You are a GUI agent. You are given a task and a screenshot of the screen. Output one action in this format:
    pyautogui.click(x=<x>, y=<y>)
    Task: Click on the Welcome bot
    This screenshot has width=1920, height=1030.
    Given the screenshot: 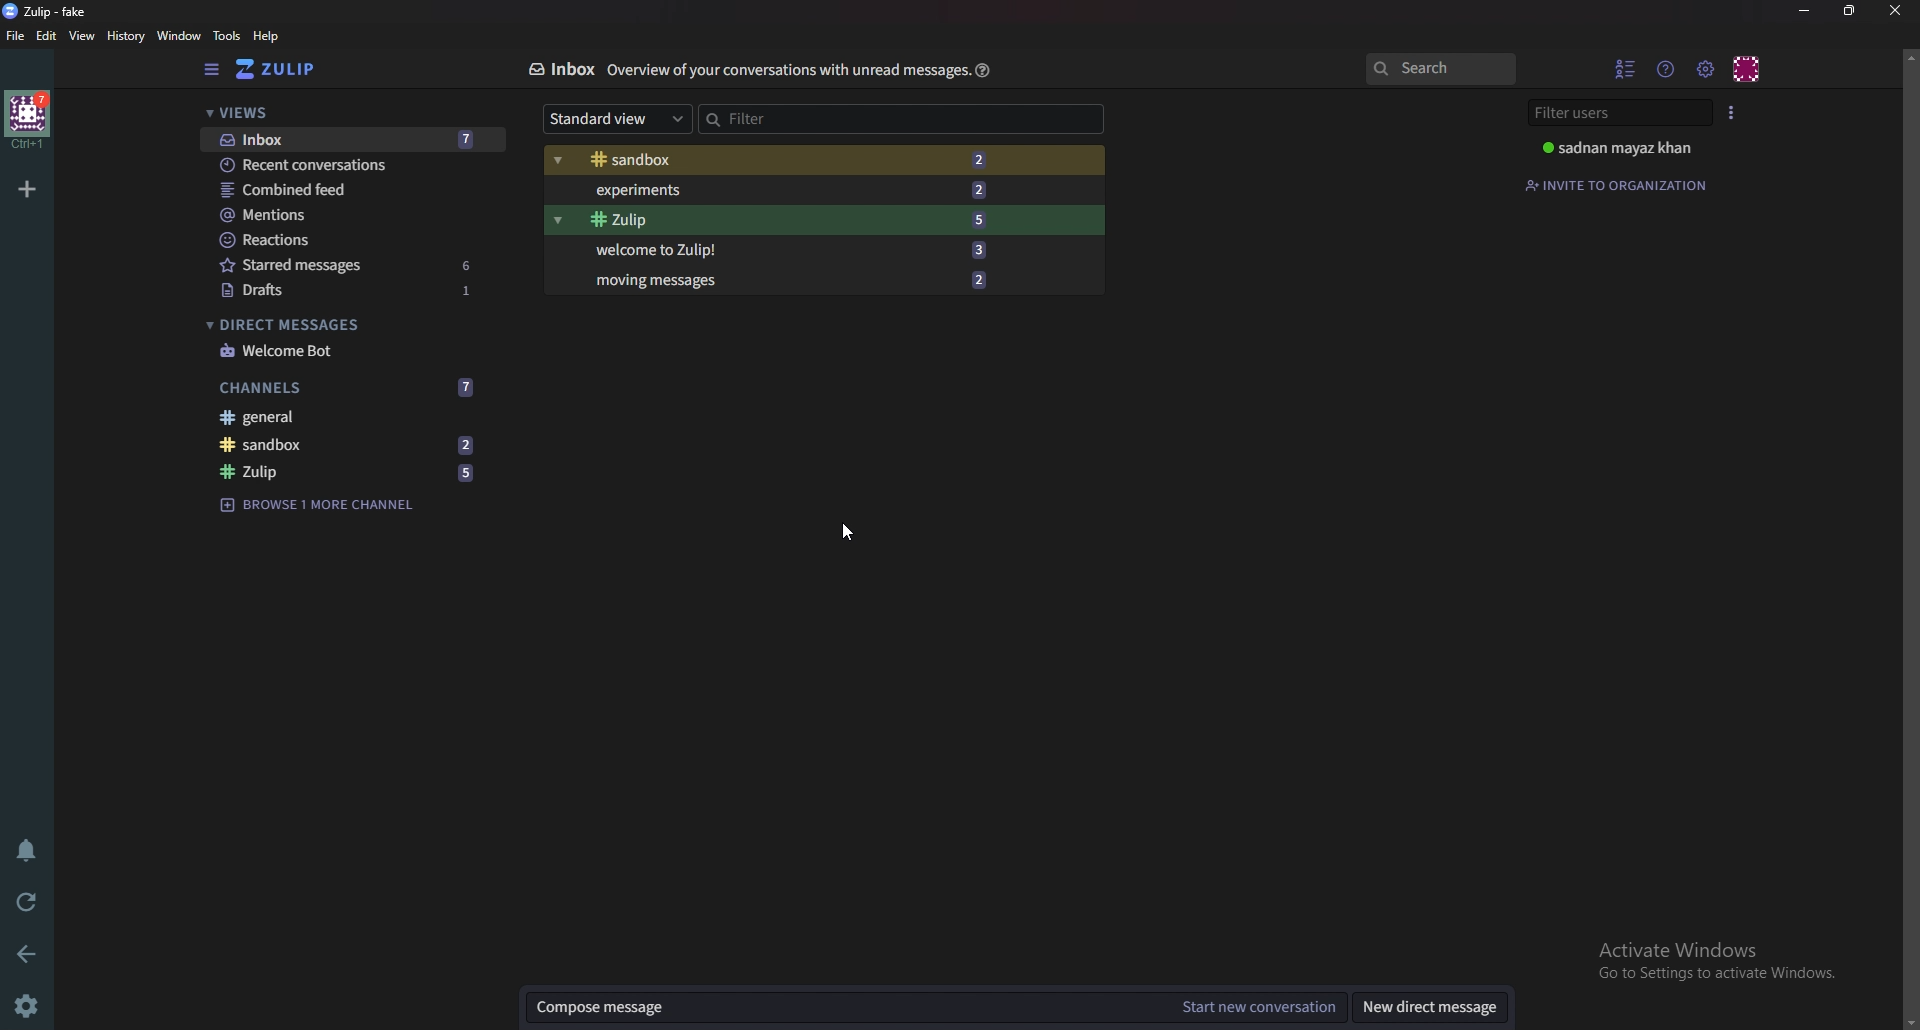 What is the action you would take?
    pyautogui.click(x=349, y=352)
    